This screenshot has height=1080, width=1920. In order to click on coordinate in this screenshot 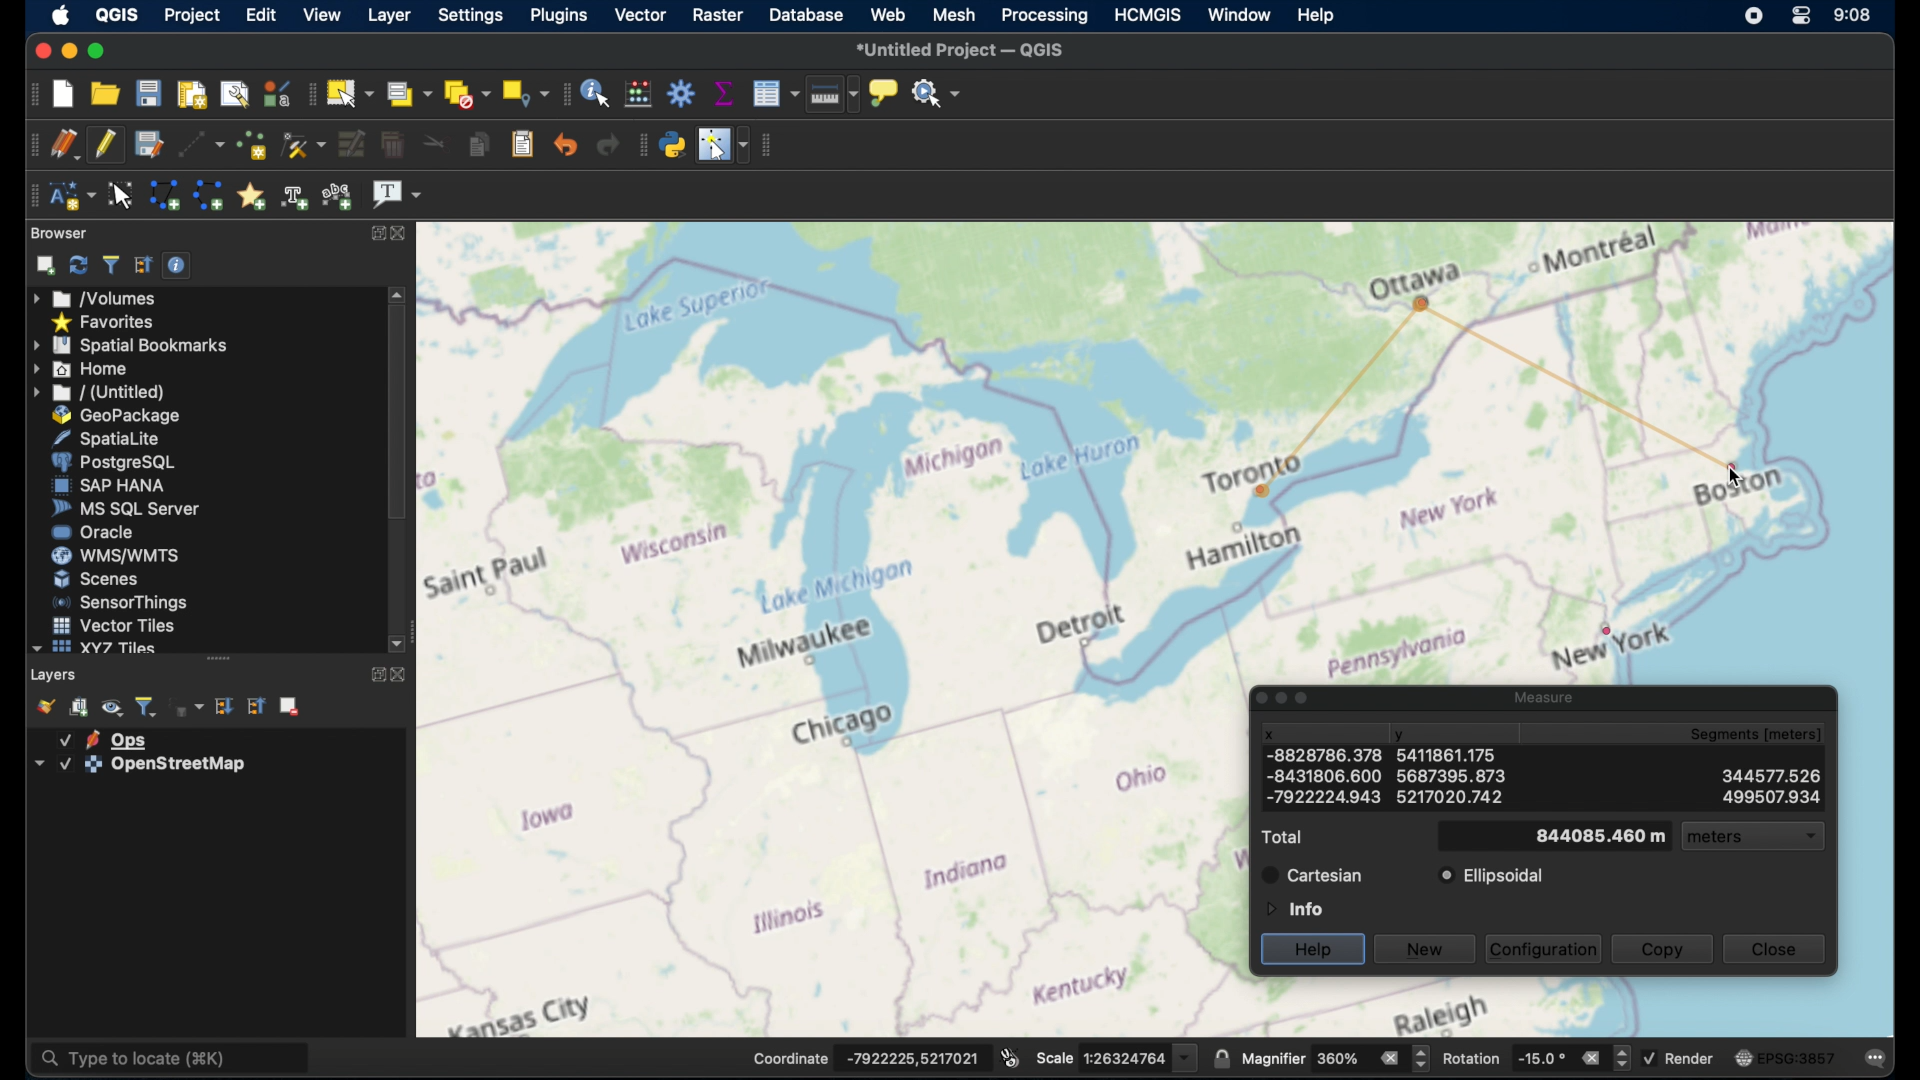, I will do `click(865, 1056)`.